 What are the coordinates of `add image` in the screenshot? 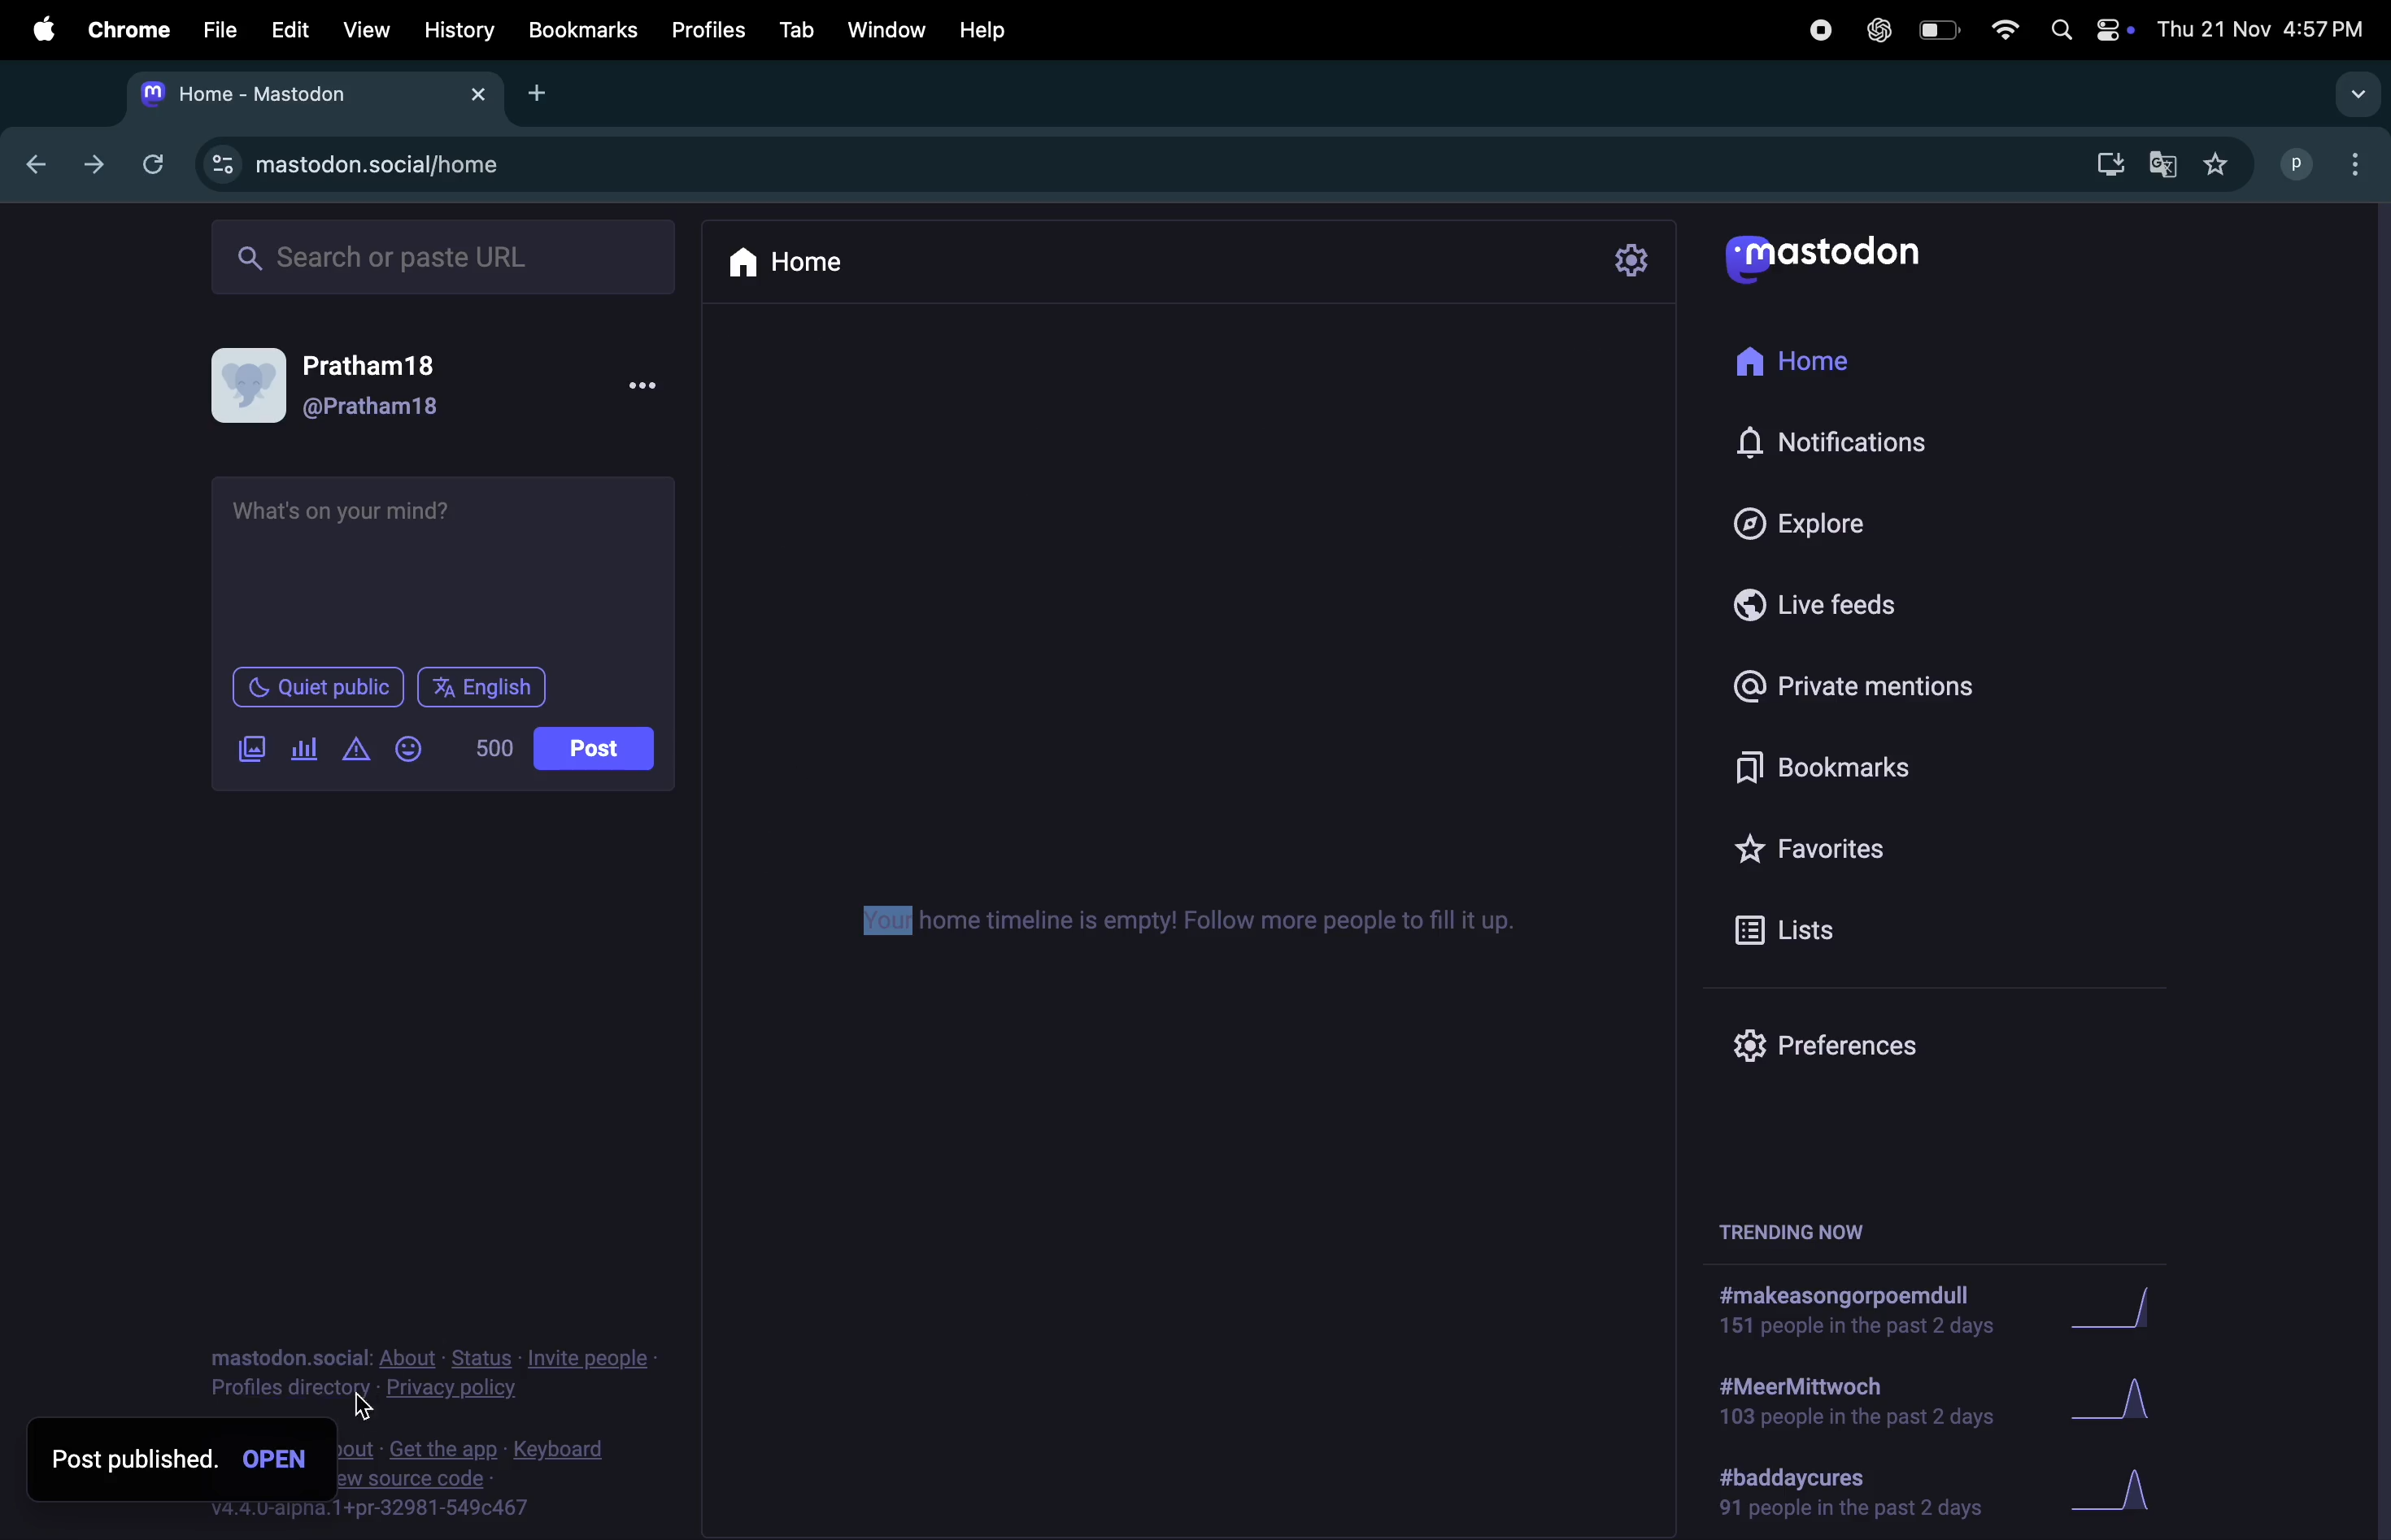 It's located at (258, 750).